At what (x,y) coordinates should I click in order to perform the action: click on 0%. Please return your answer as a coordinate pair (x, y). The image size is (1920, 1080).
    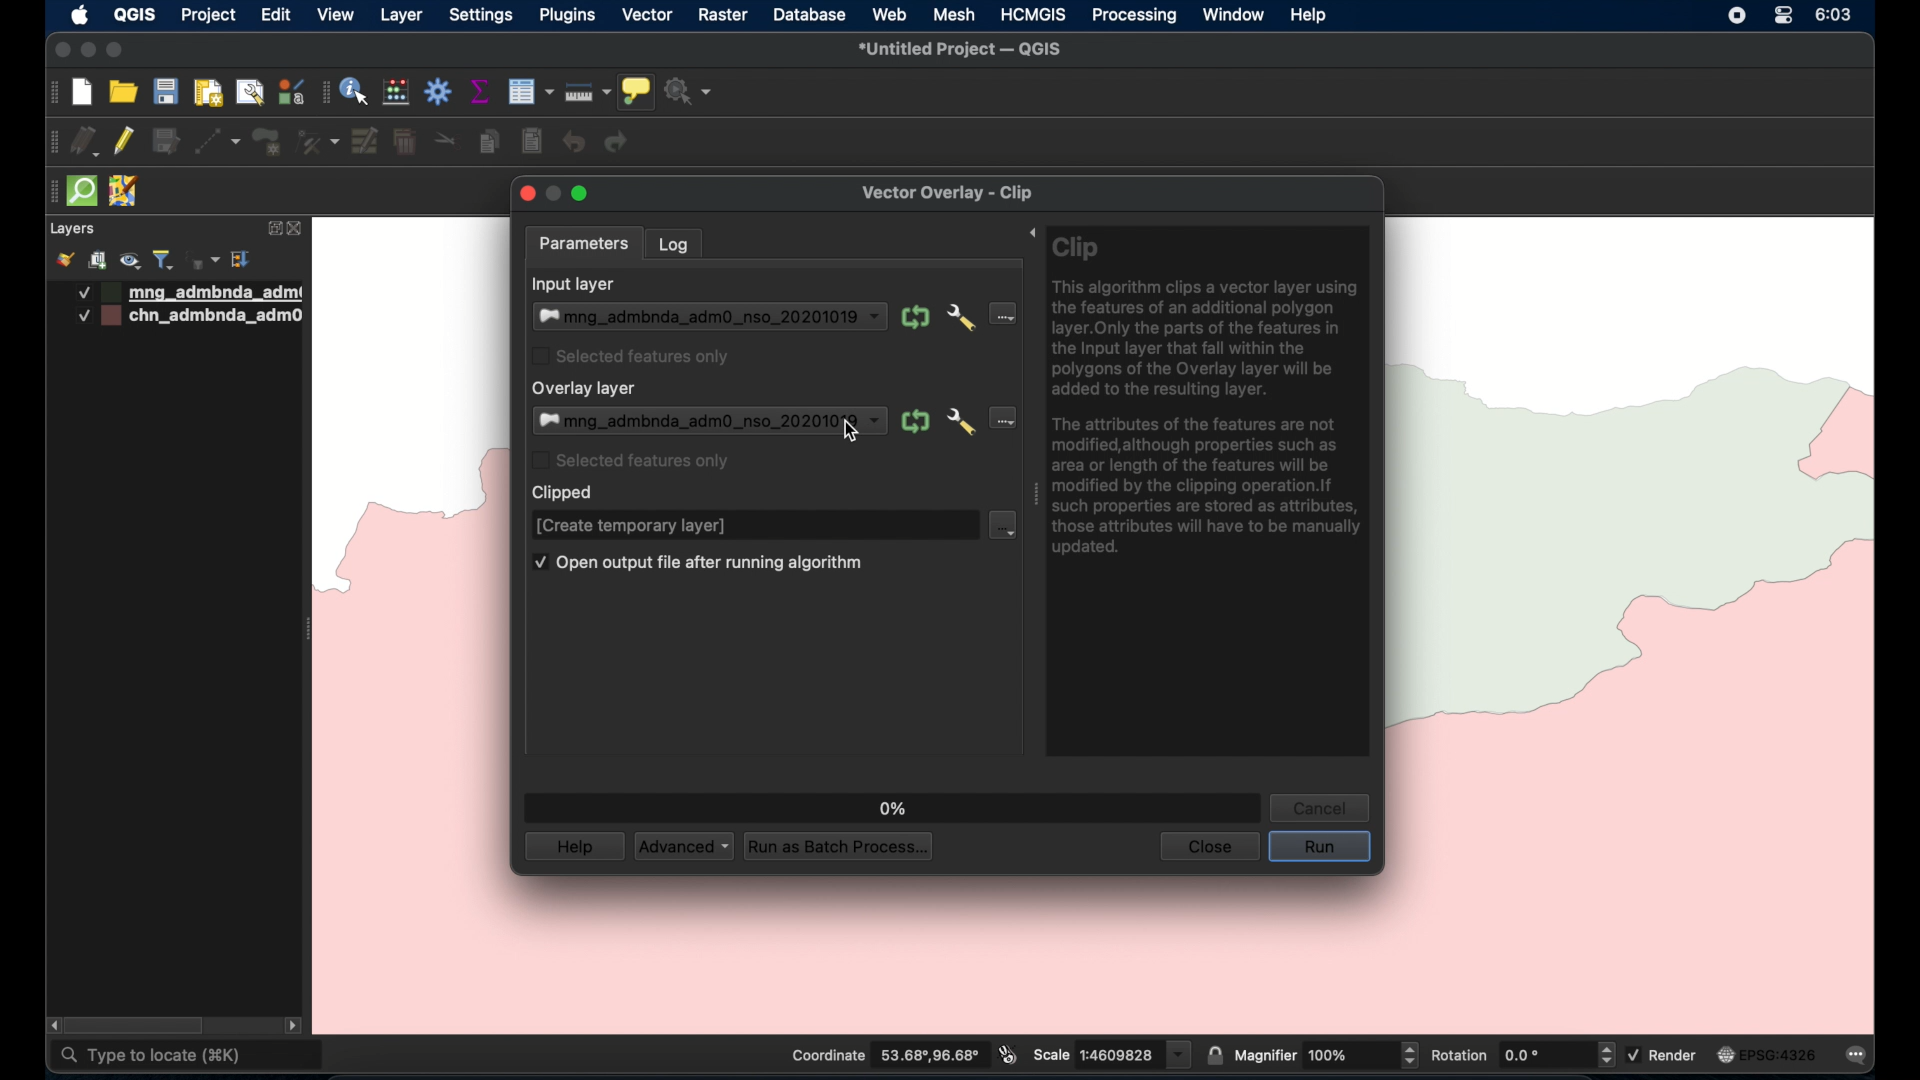
    Looking at the image, I should click on (894, 809).